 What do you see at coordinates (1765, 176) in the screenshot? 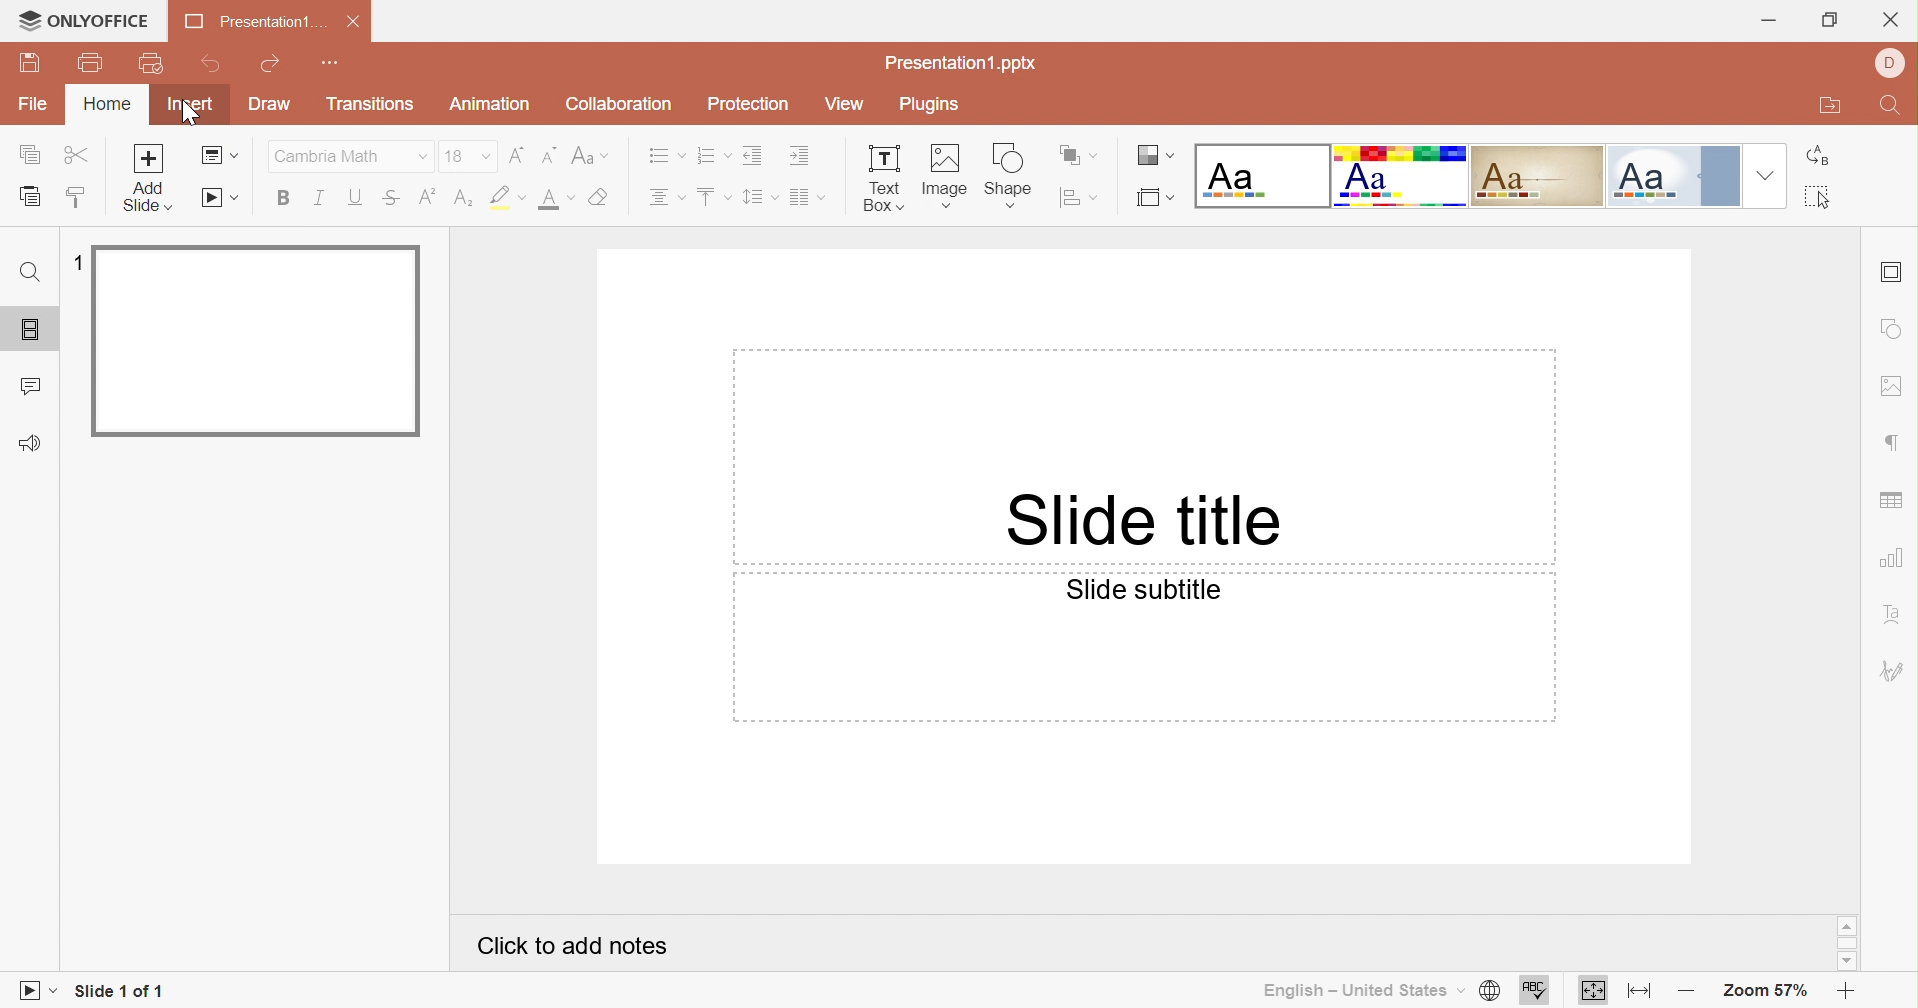
I see `Drop Down` at bounding box center [1765, 176].